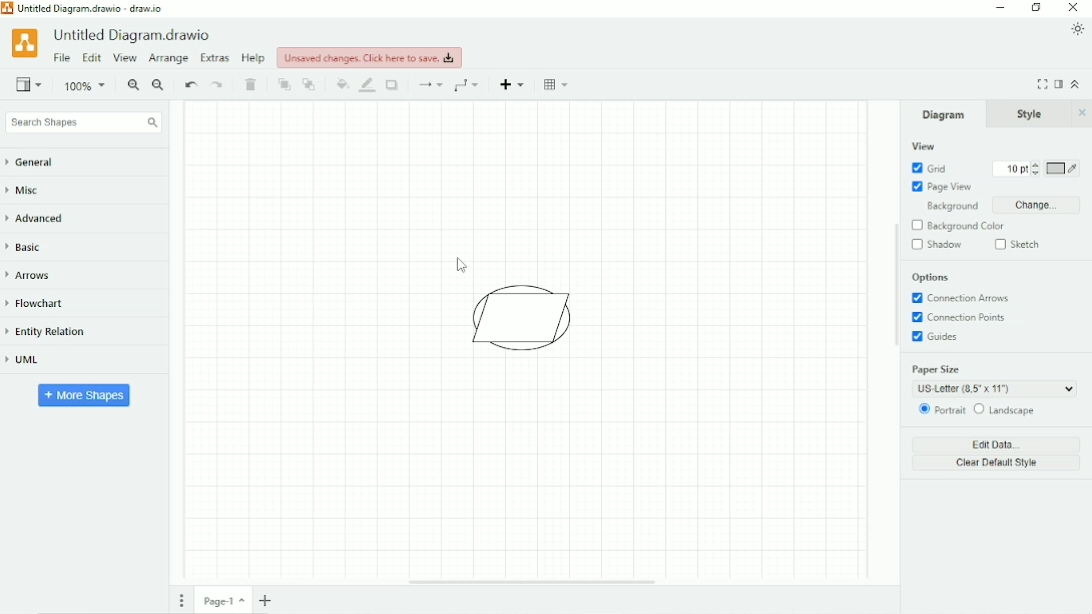  What do you see at coordinates (159, 86) in the screenshot?
I see `Zoom out` at bounding box center [159, 86].